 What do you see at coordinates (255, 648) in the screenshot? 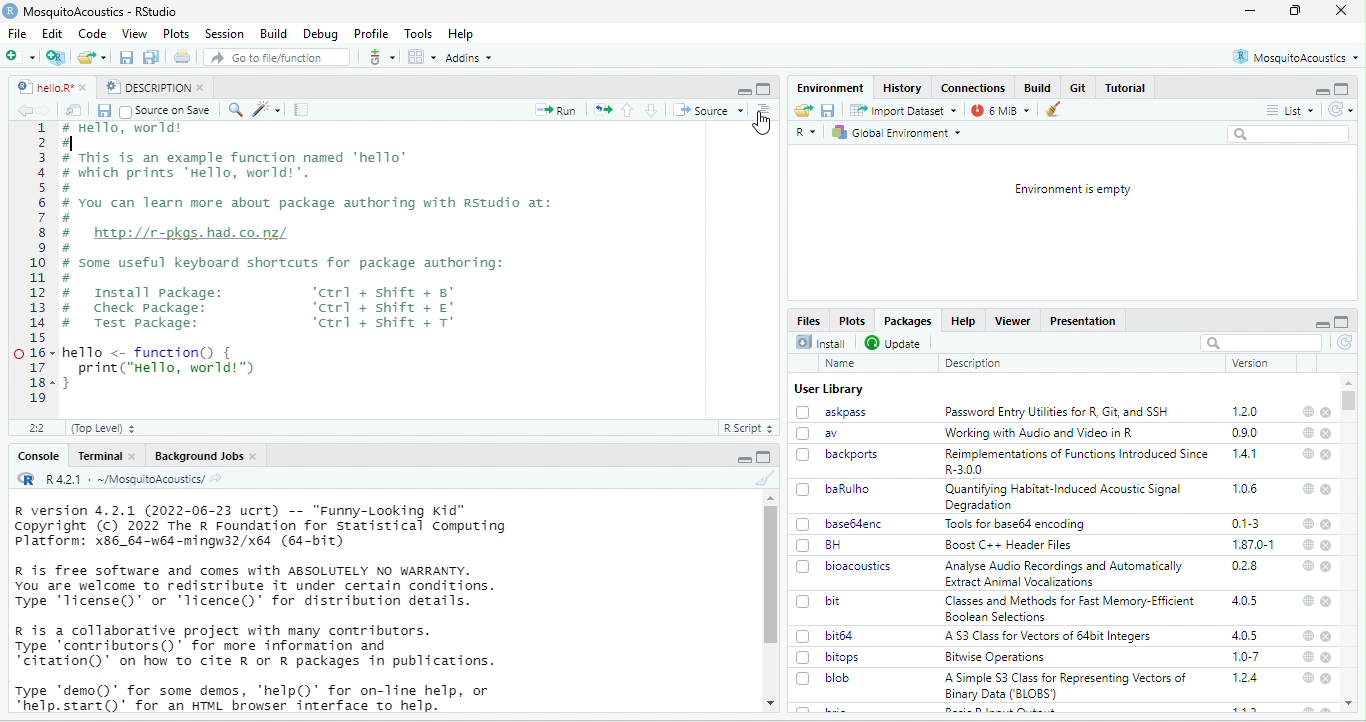
I see `R is a collaborative project with many contributors.
Type contributors)" for more information and
“citation()’ on how to cite R or R packages in publications.` at bounding box center [255, 648].